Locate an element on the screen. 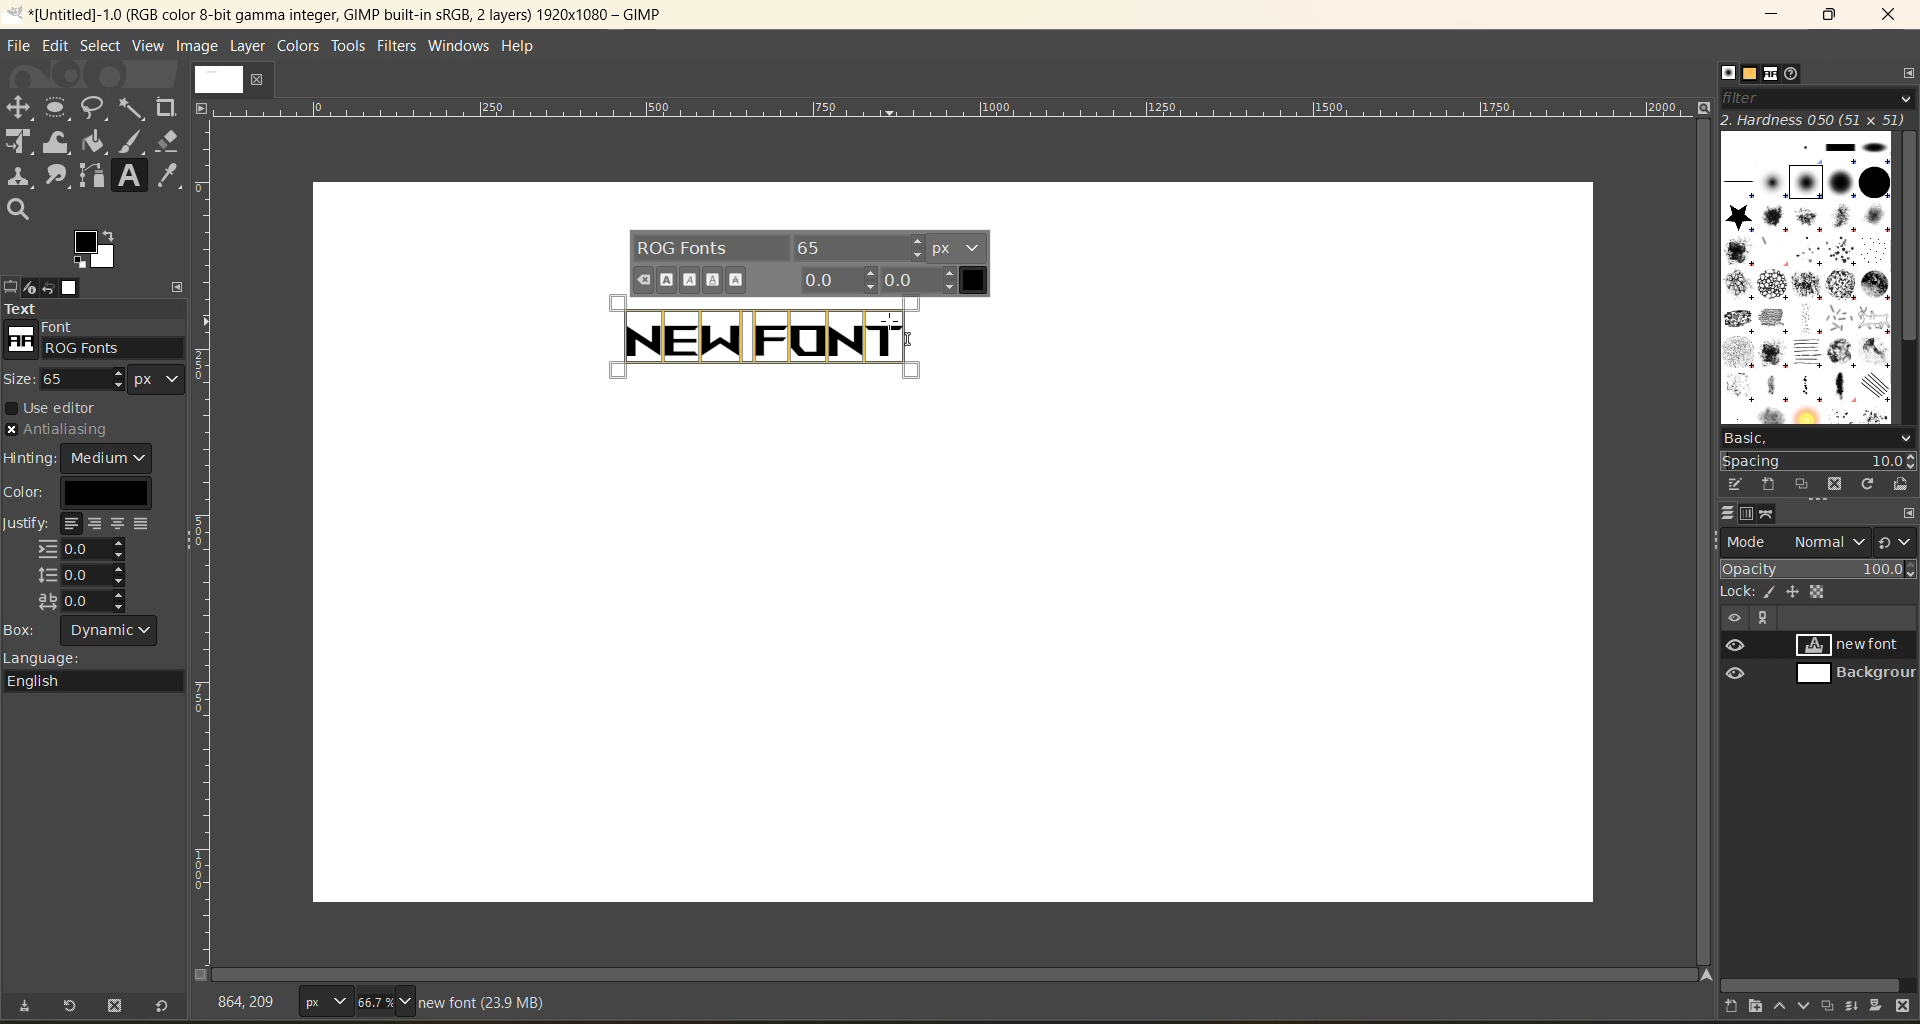 The width and height of the screenshot is (1920, 1024). spacing is located at coordinates (1817, 462).